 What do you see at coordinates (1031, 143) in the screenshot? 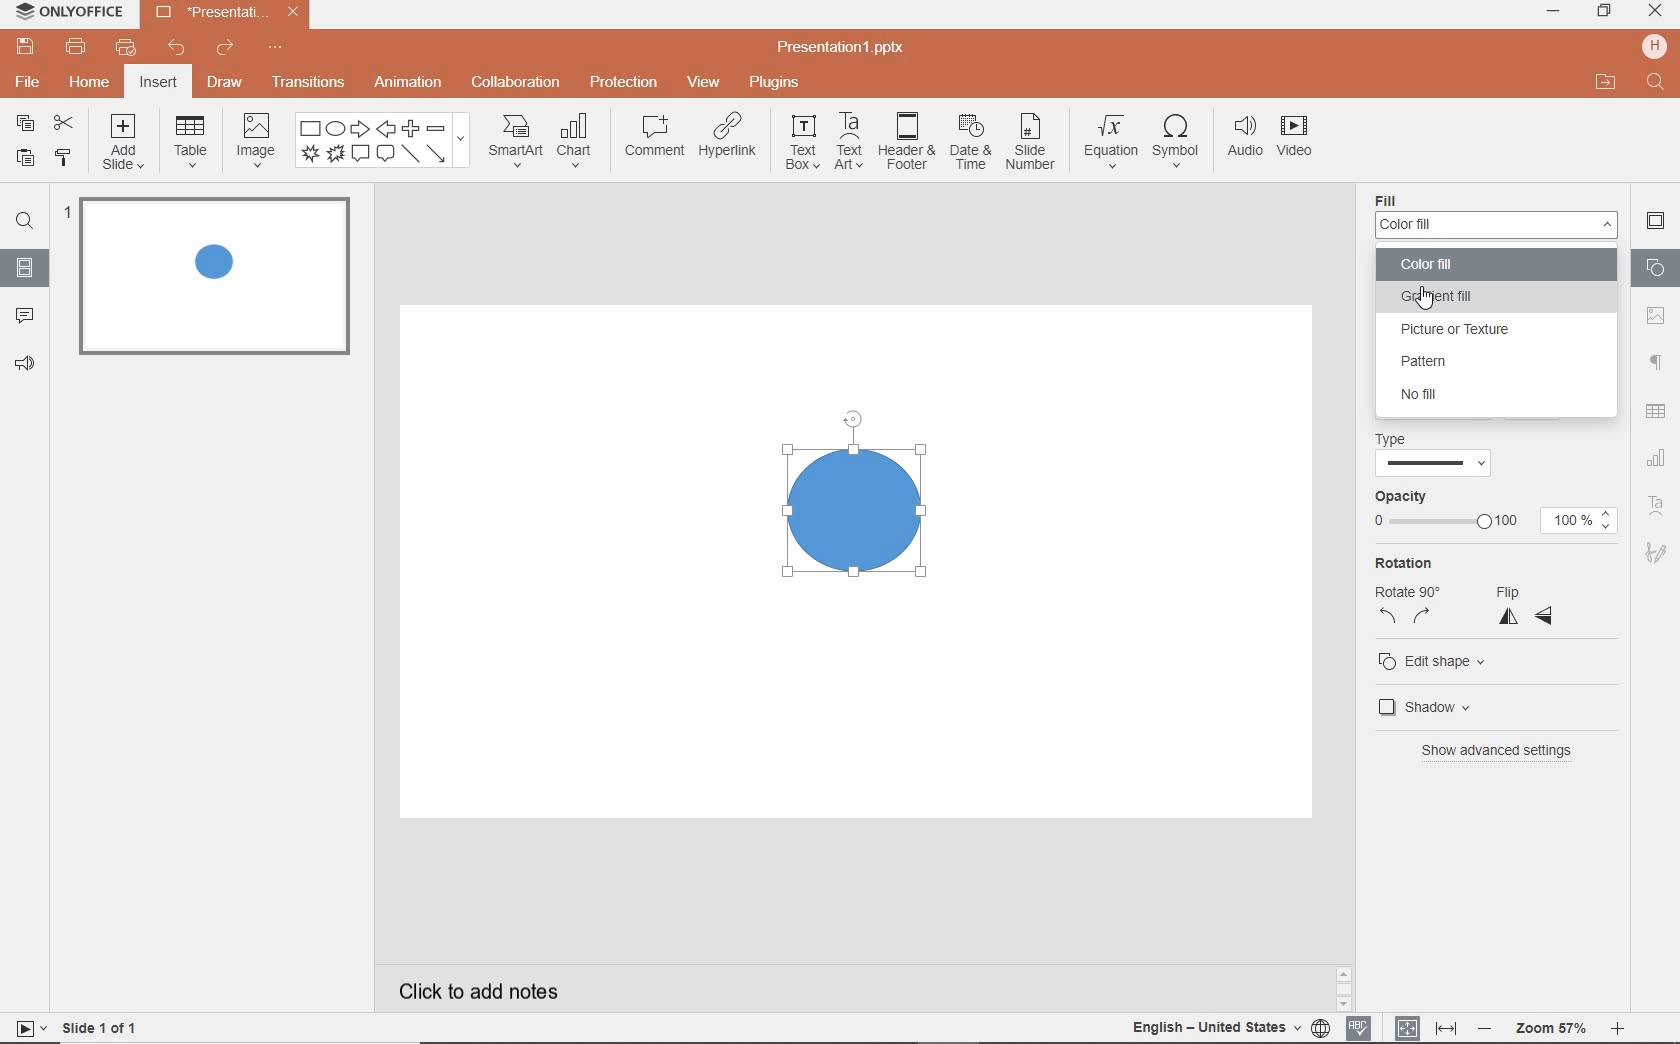
I see `slide number` at bounding box center [1031, 143].